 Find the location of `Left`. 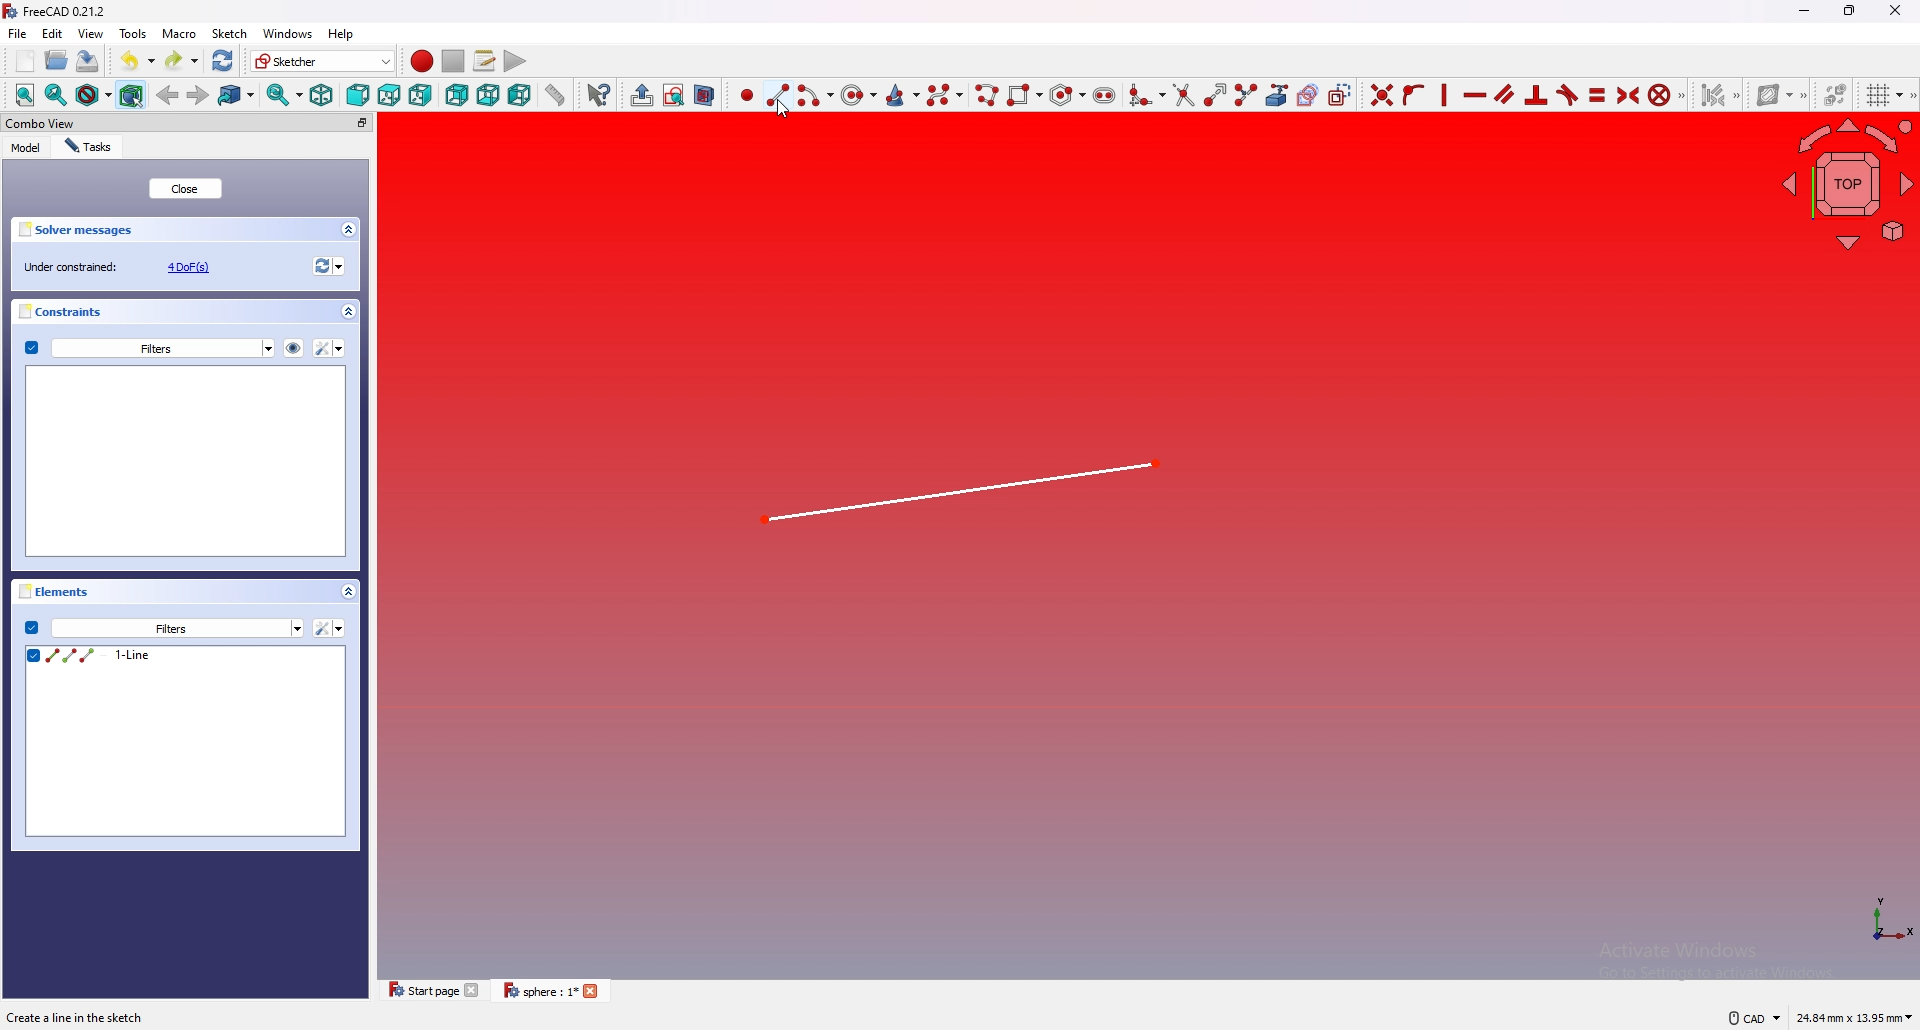

Left is located at coordinates (519, 95).